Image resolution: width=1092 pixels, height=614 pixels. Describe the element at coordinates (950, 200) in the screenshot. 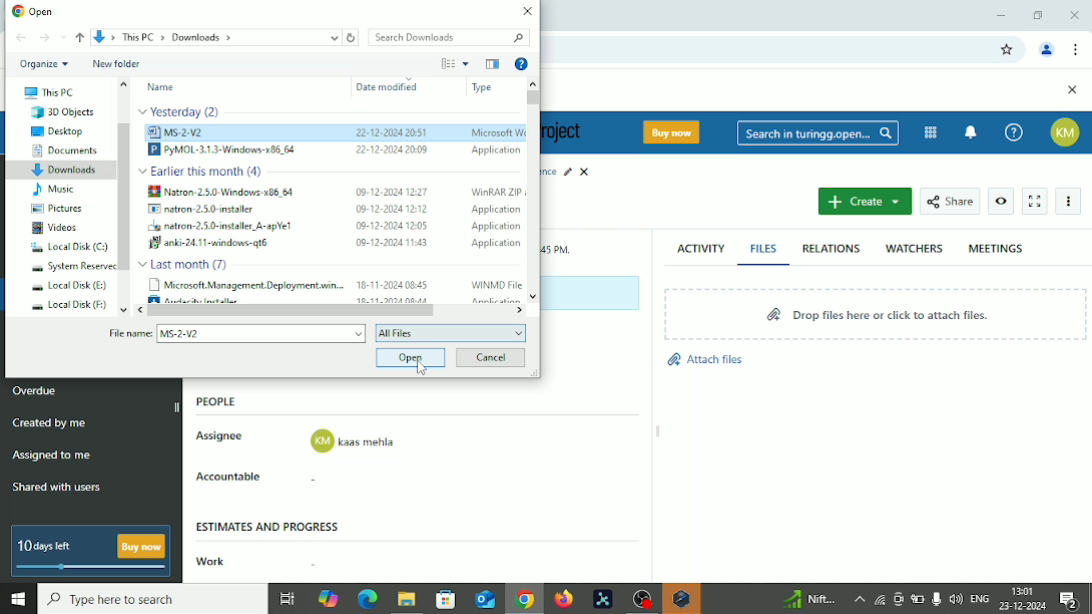

I see `Share` at that location.